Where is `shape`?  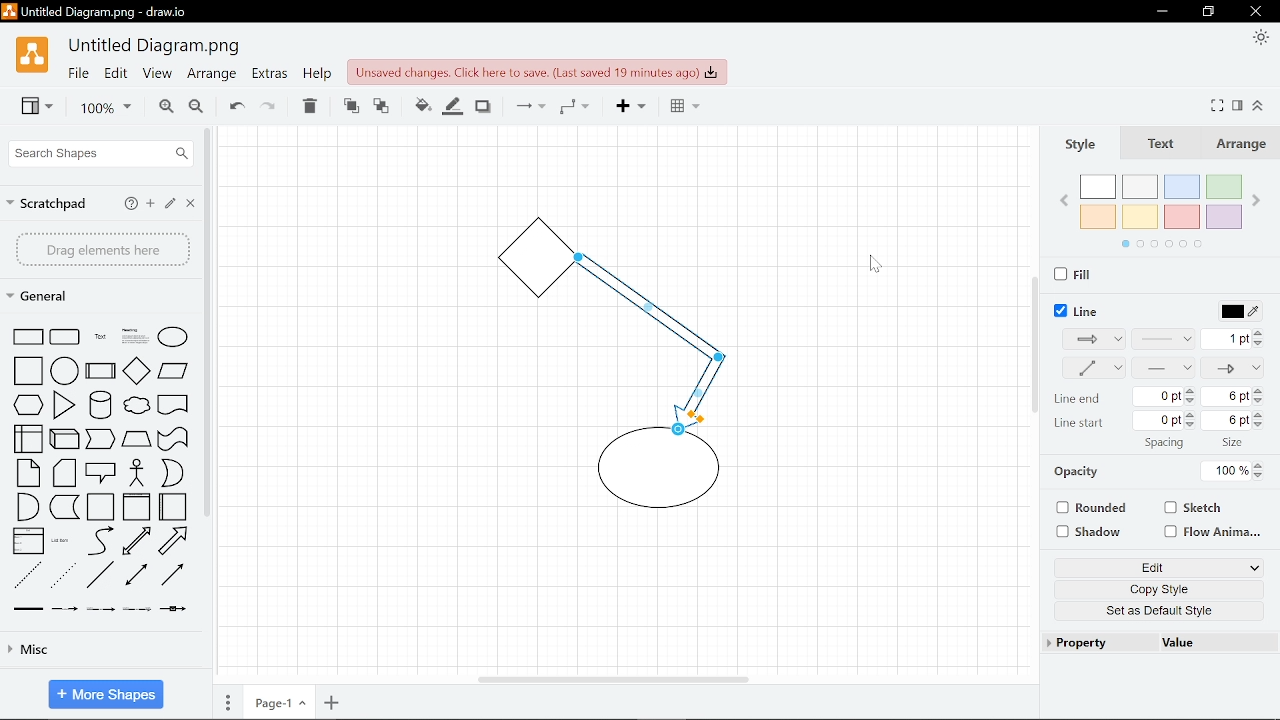 shape is located at coordinates (23, 439).